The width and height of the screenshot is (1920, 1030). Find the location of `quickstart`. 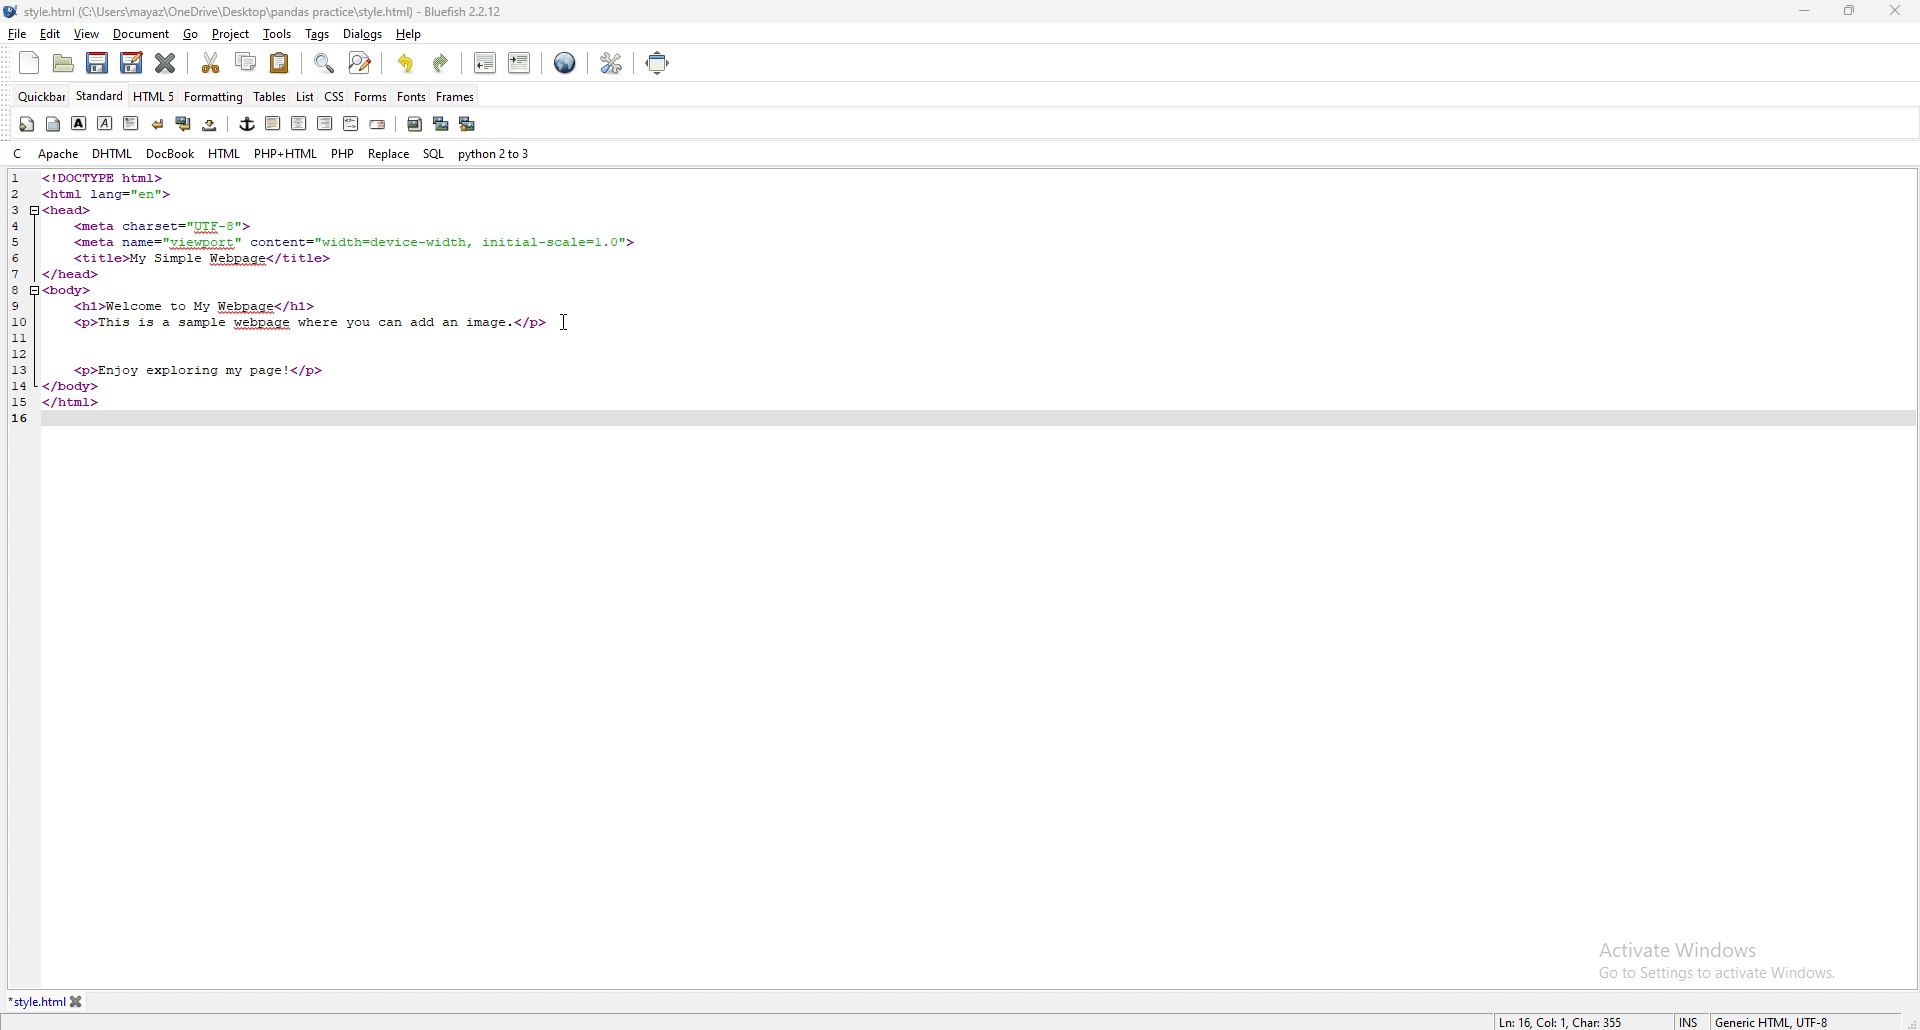

quickstart is located at coordinates (26, 124).